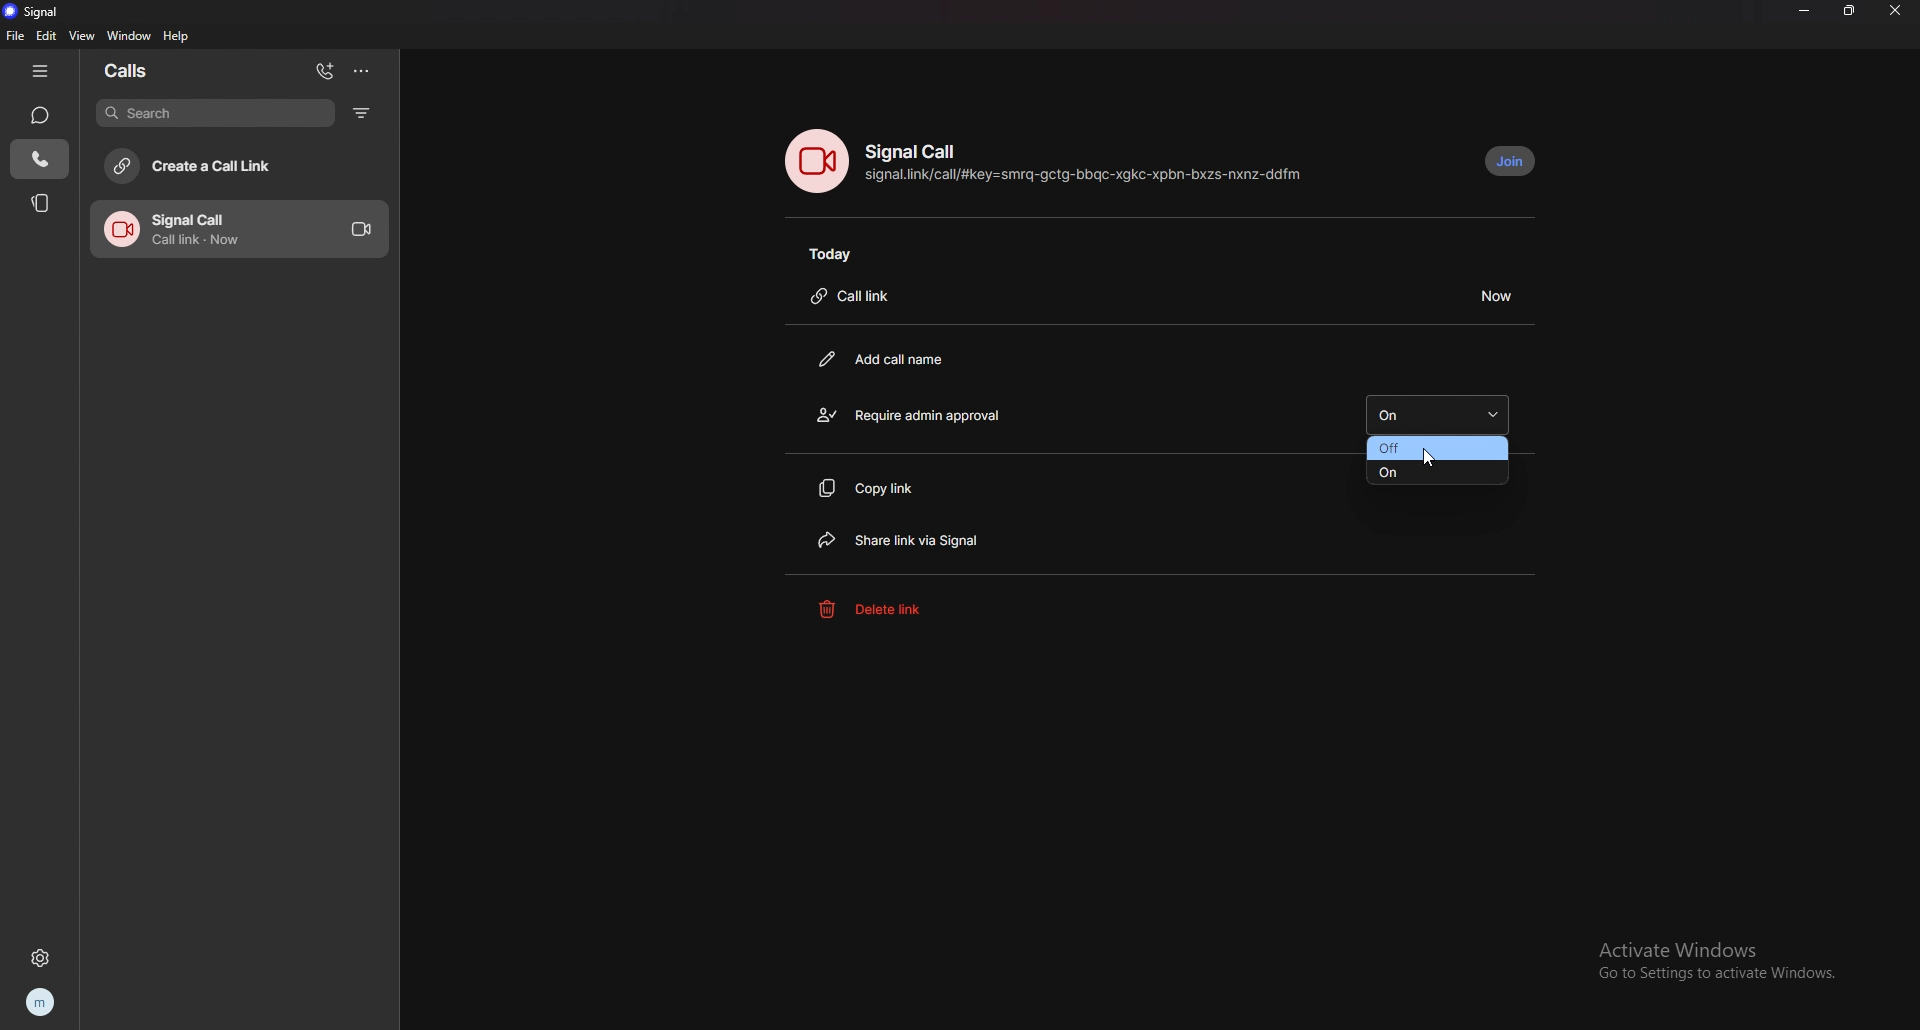 This screenshot has width=1920, height=1030. I want to click on stories, so click(42, 201).